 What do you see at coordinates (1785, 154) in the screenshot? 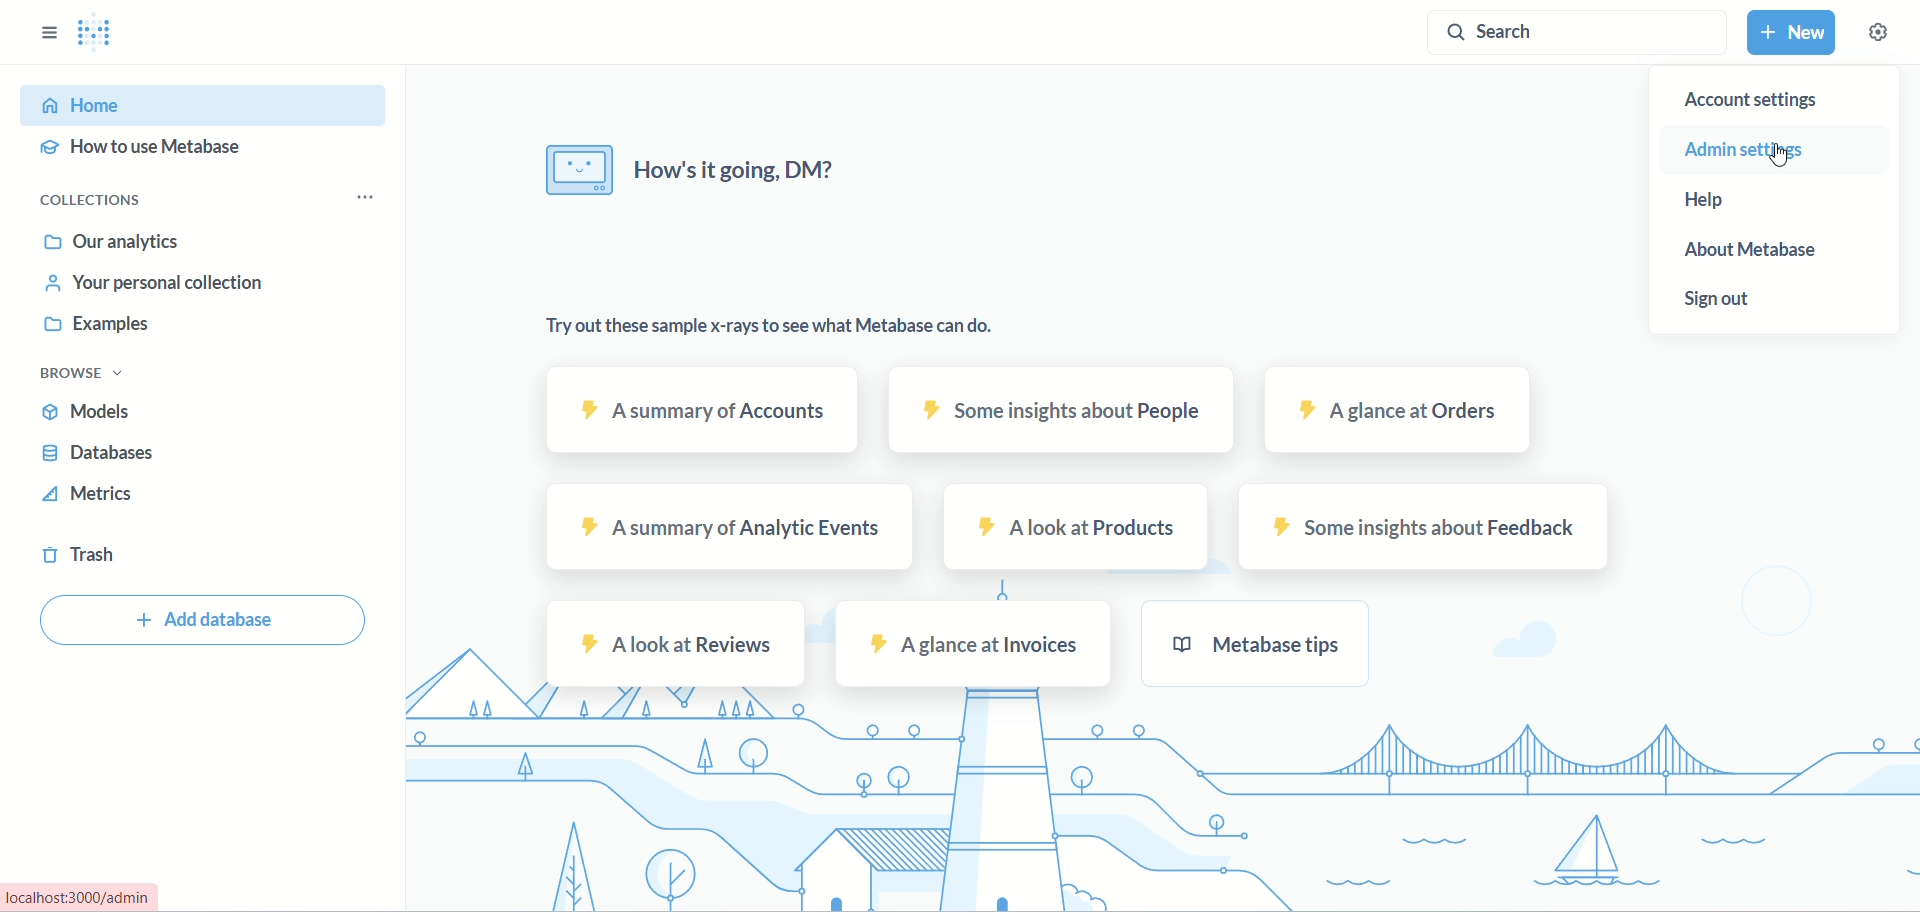
I see `Cursor` at bounding box center [1785, 154].